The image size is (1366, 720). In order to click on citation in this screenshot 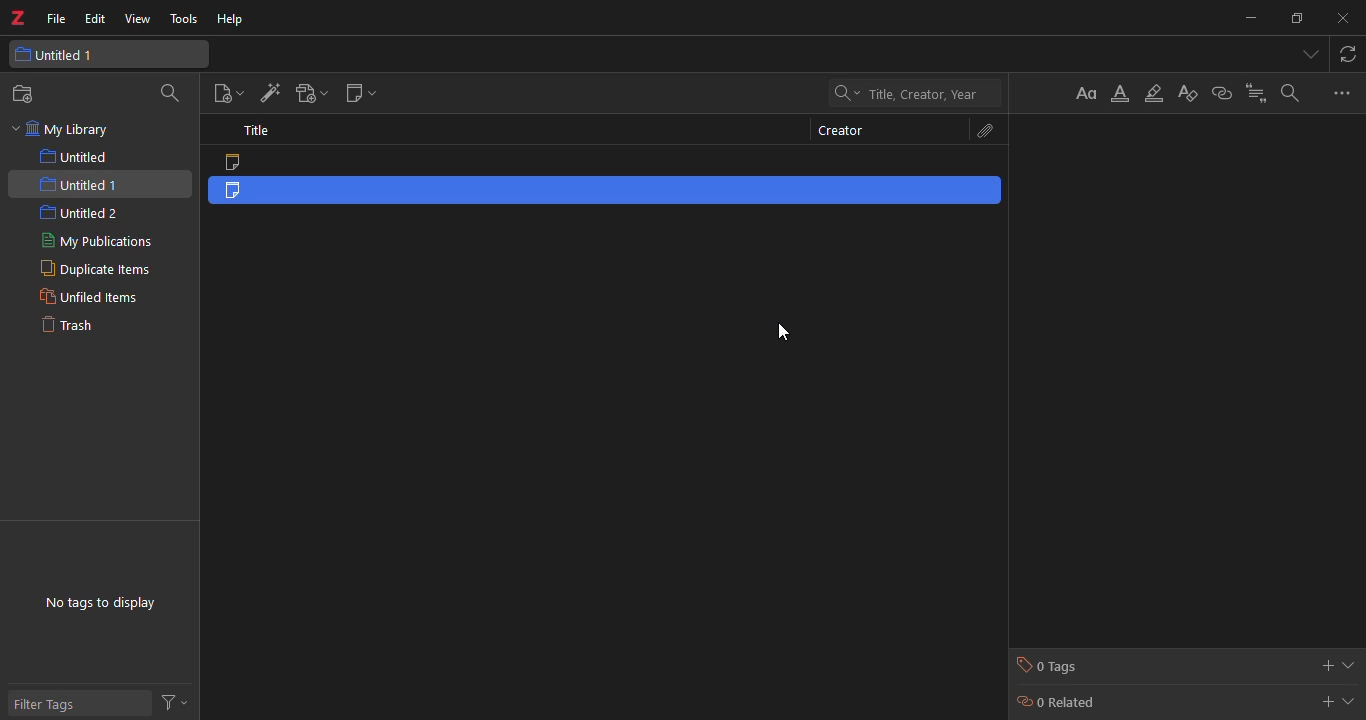, I will do `click(1256, 96)`.